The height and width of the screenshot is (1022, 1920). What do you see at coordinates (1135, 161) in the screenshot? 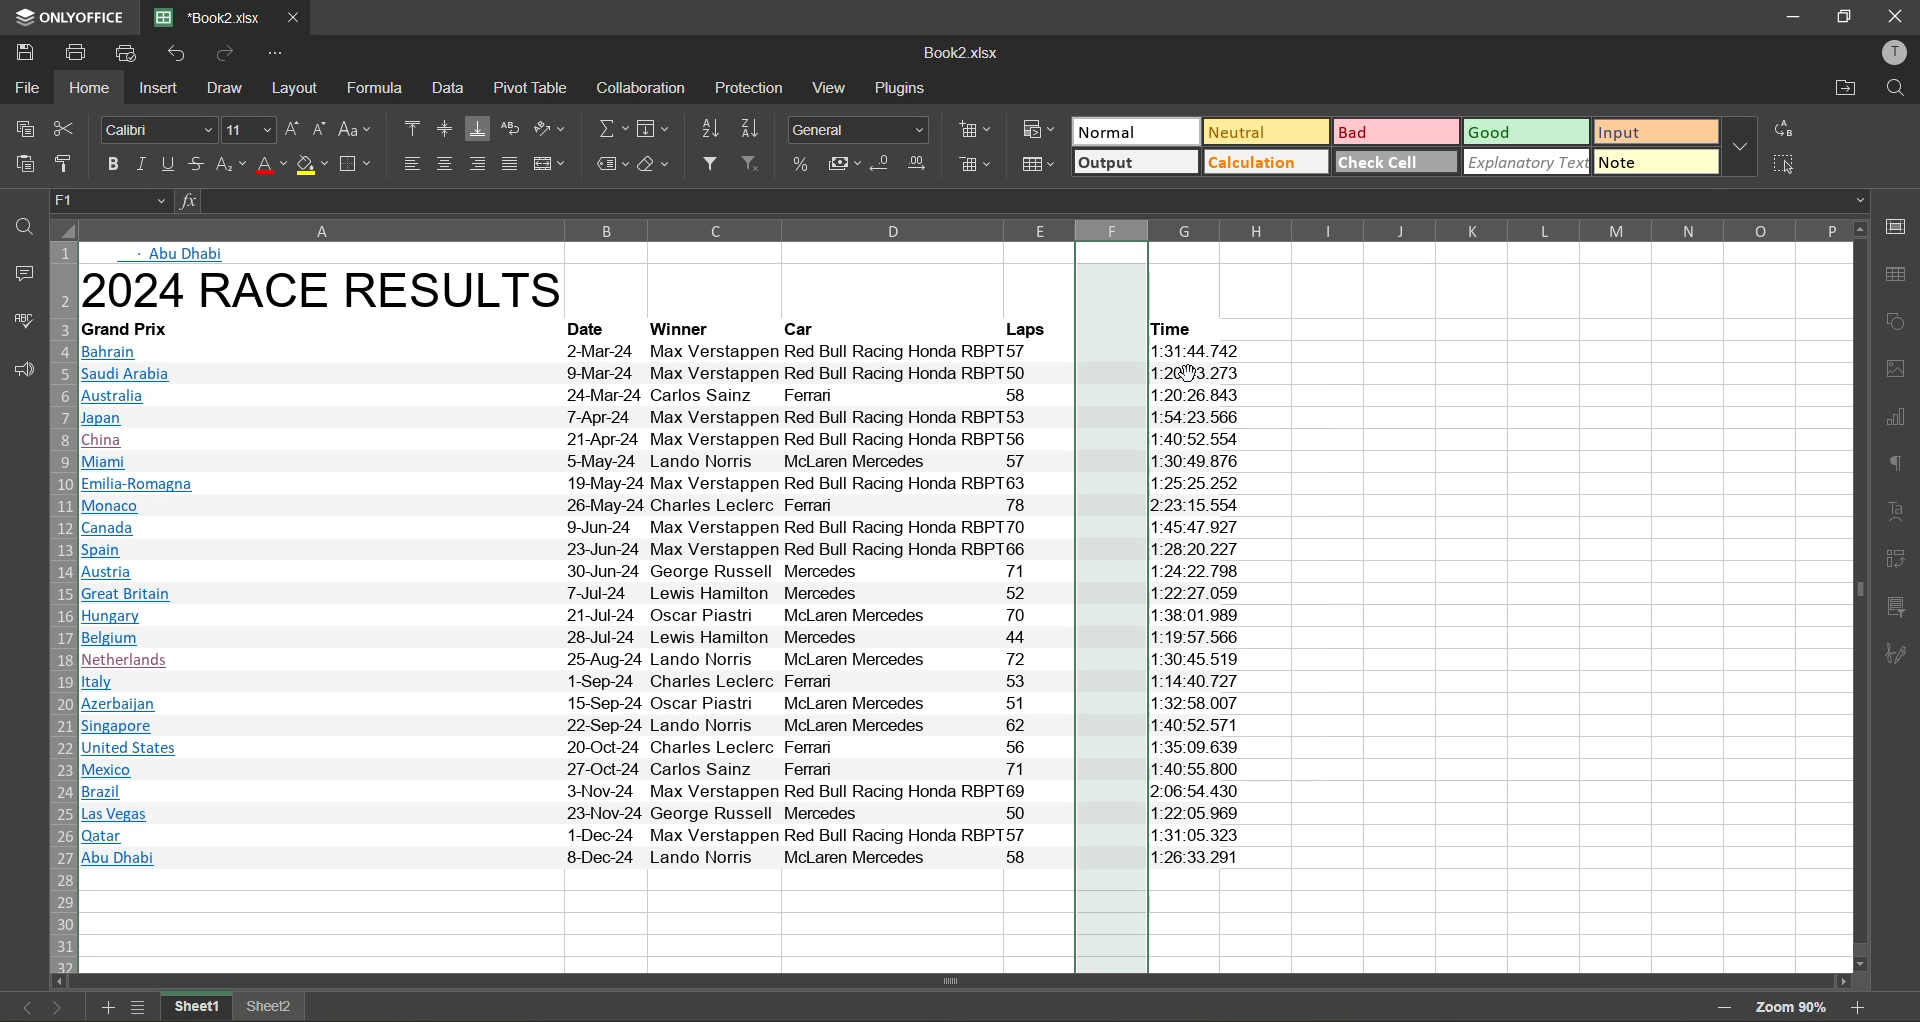
I see `output` at bounding box center [1135, 161].